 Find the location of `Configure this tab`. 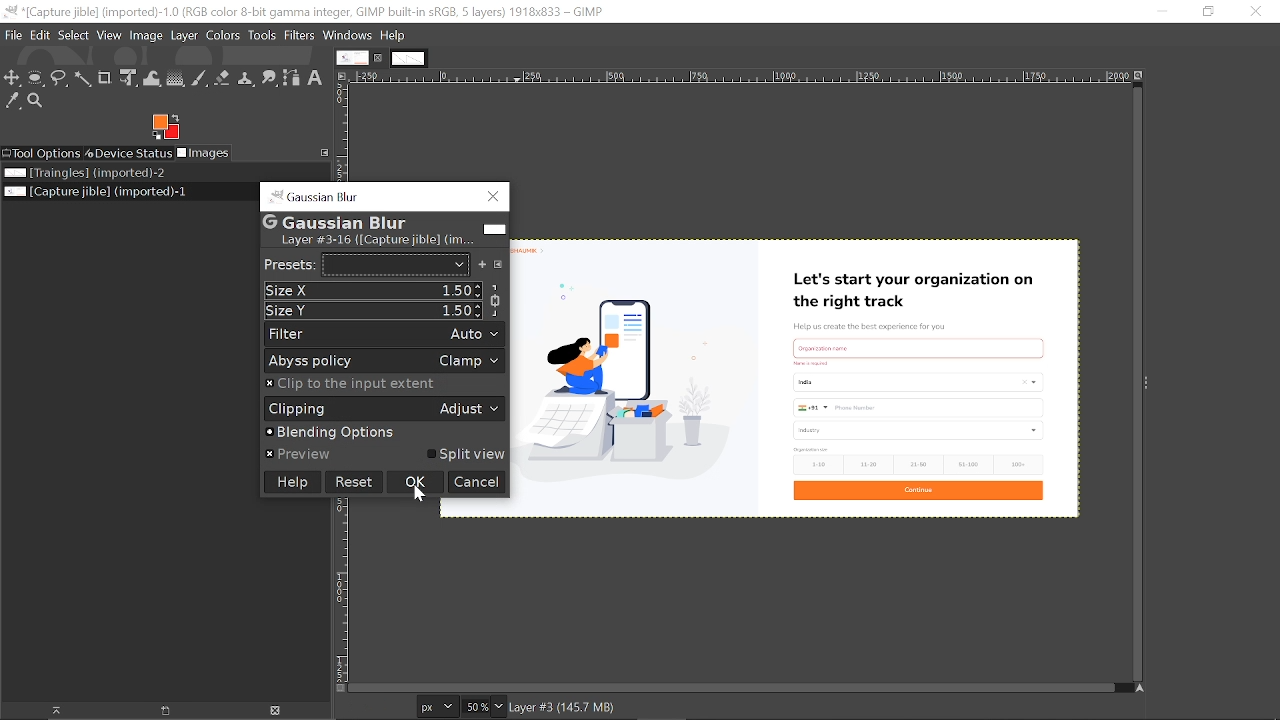

Configure this tab is located at coordinates (321, 152).